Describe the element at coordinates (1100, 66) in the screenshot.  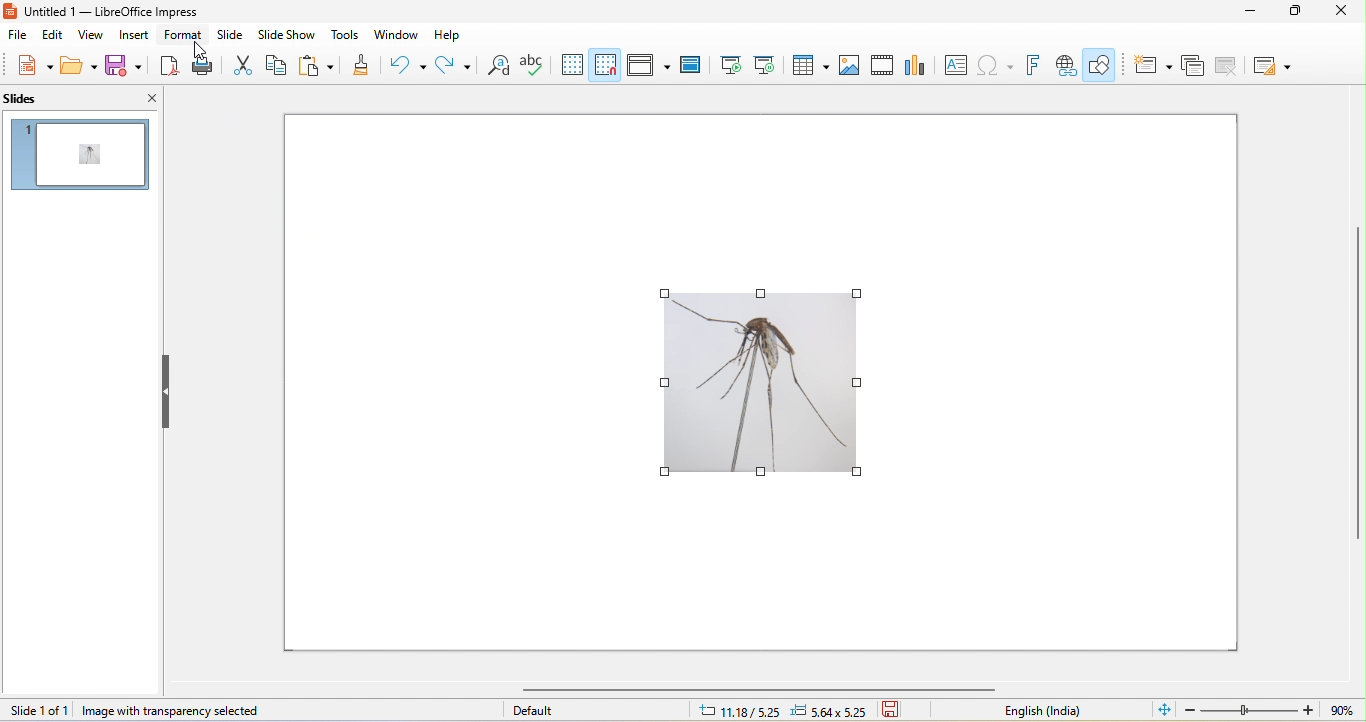
I see `show draw functions` at that location.